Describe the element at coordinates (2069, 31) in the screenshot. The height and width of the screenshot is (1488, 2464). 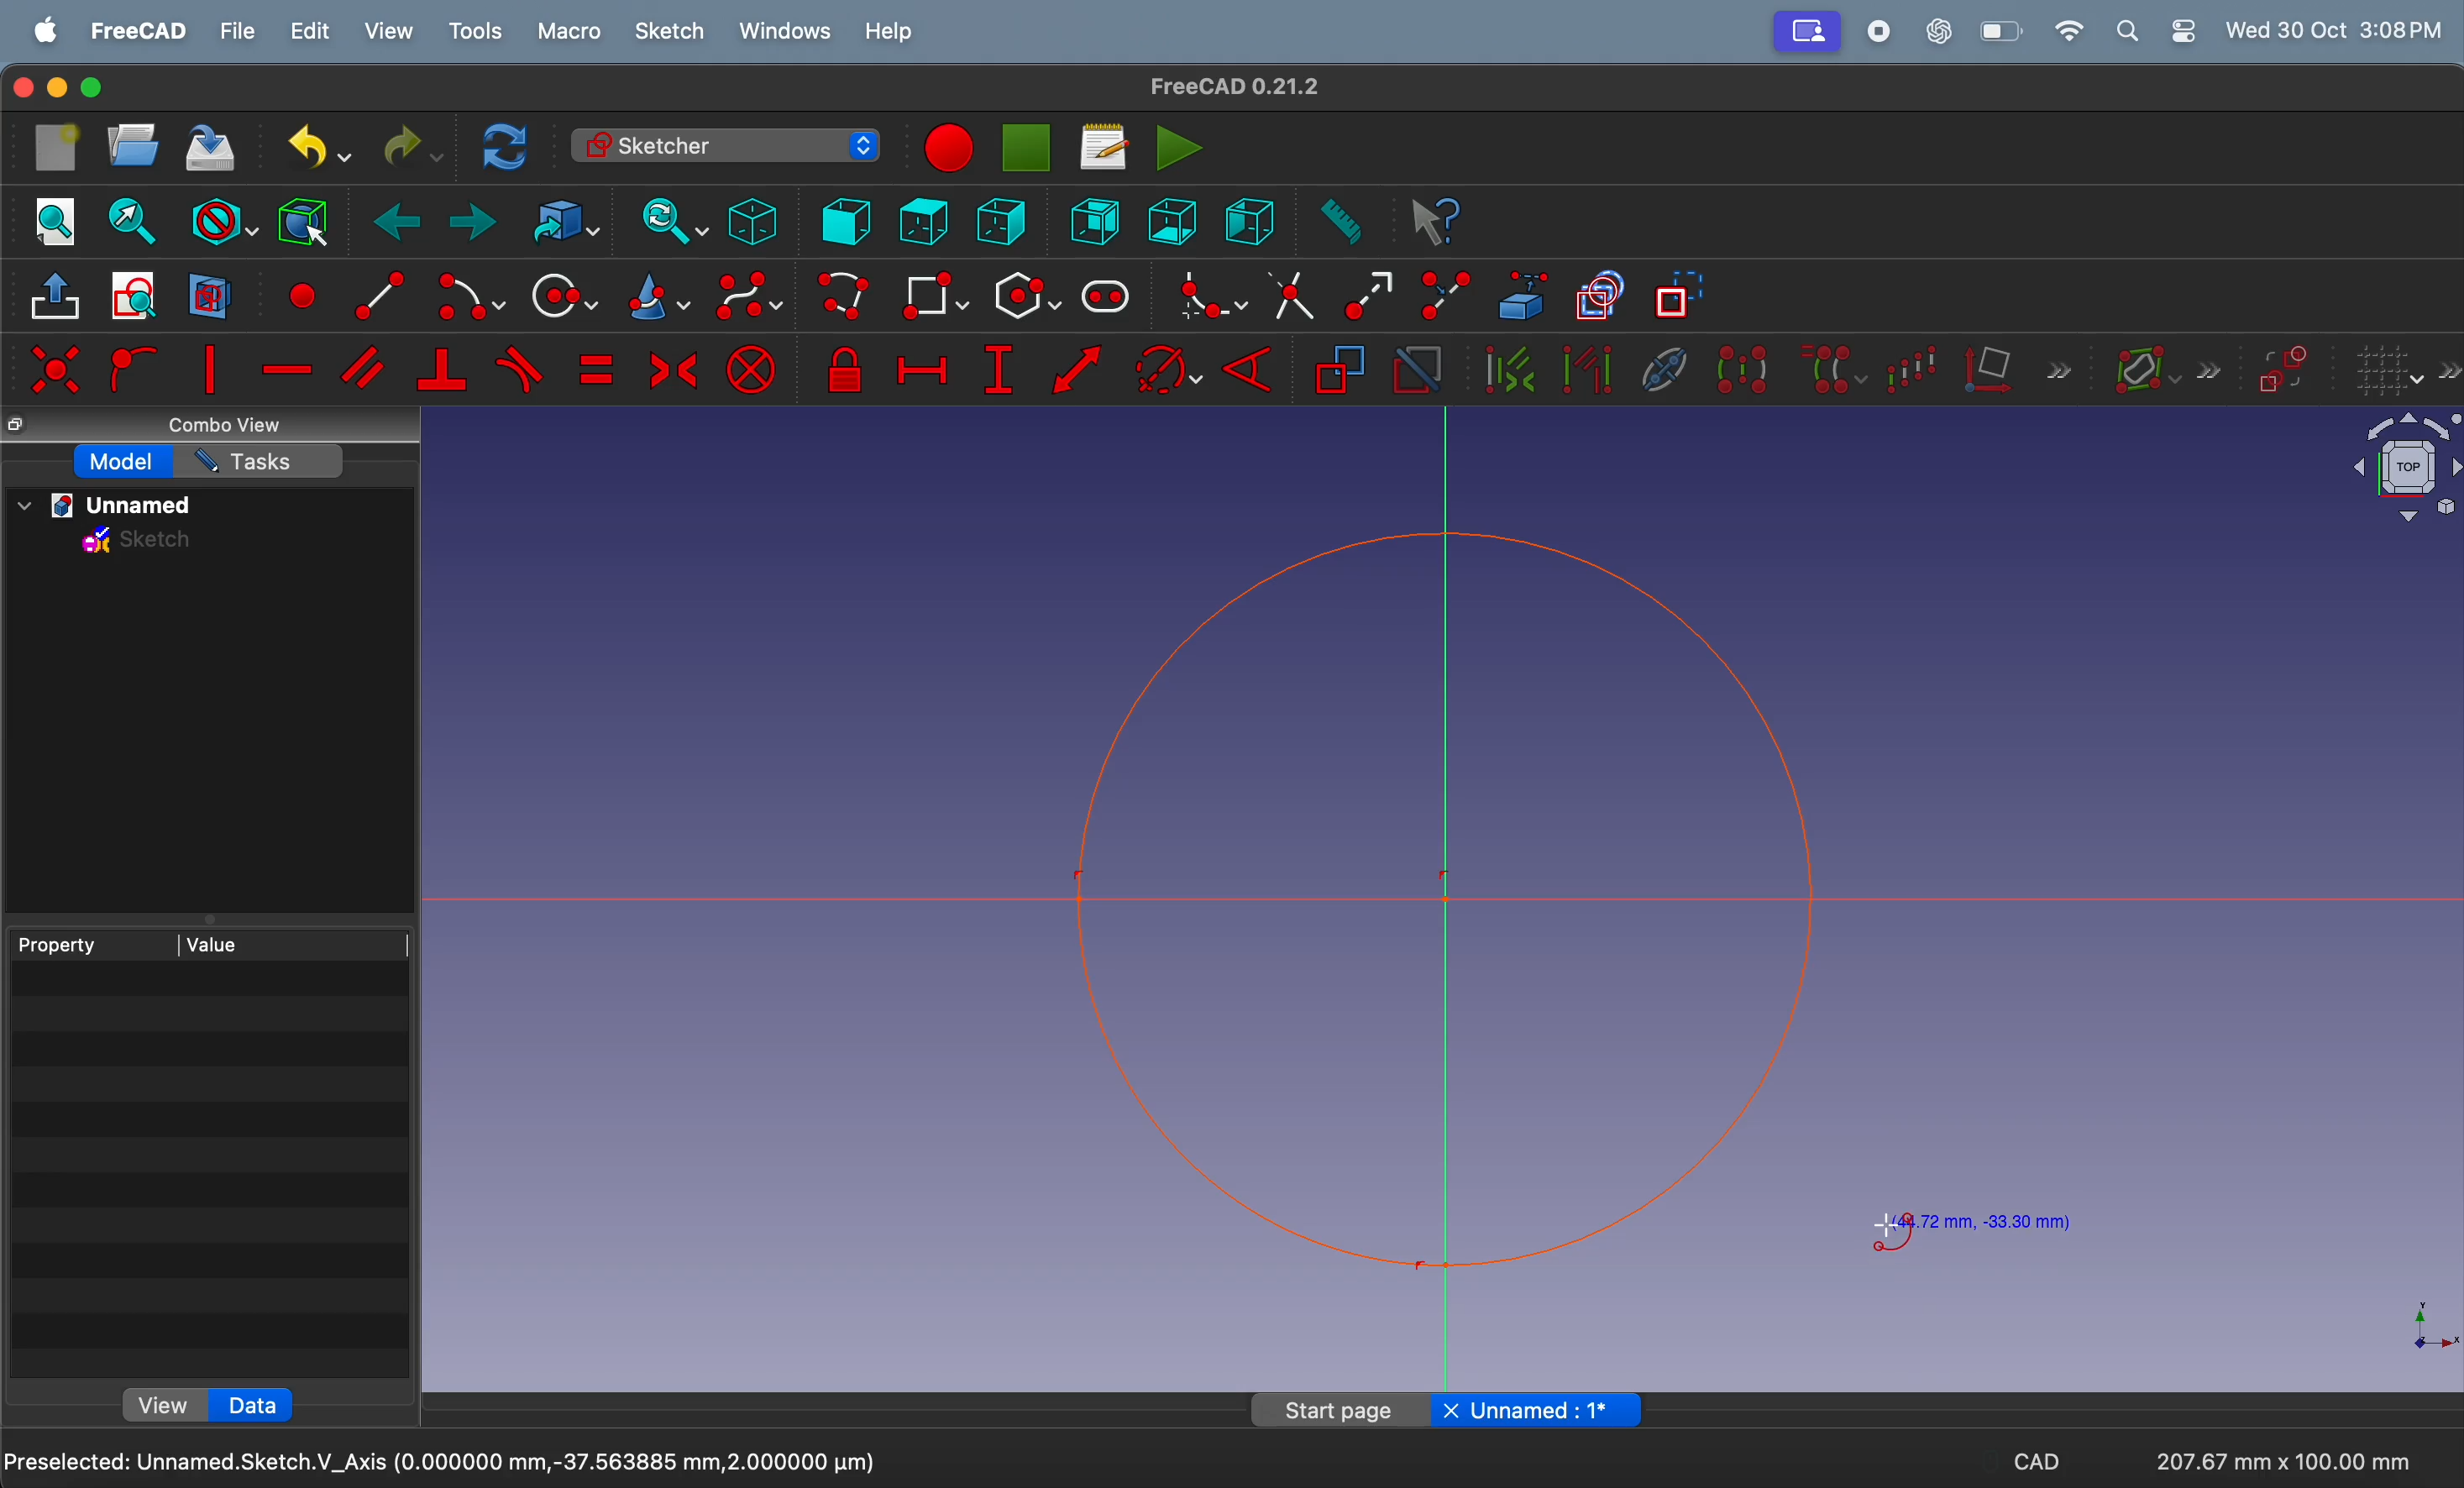
I see `wifi` at that location.